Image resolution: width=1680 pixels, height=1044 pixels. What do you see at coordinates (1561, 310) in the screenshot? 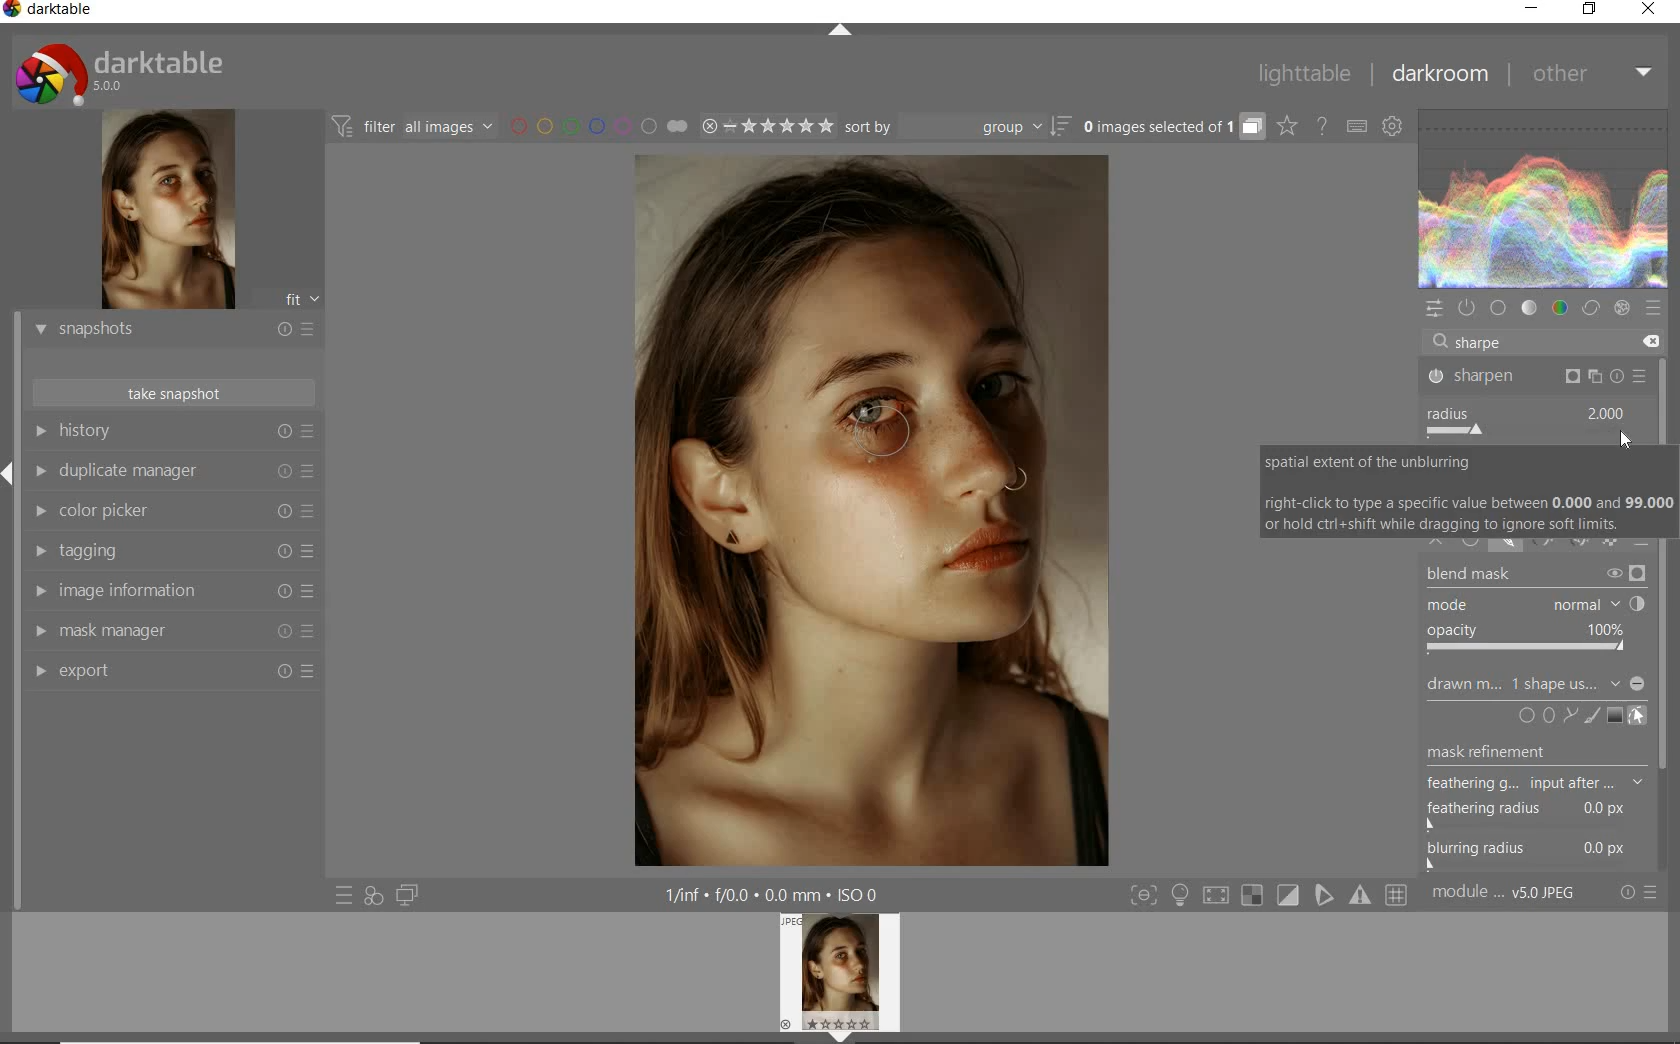
I see `color` at bounding box center [1561, 310].